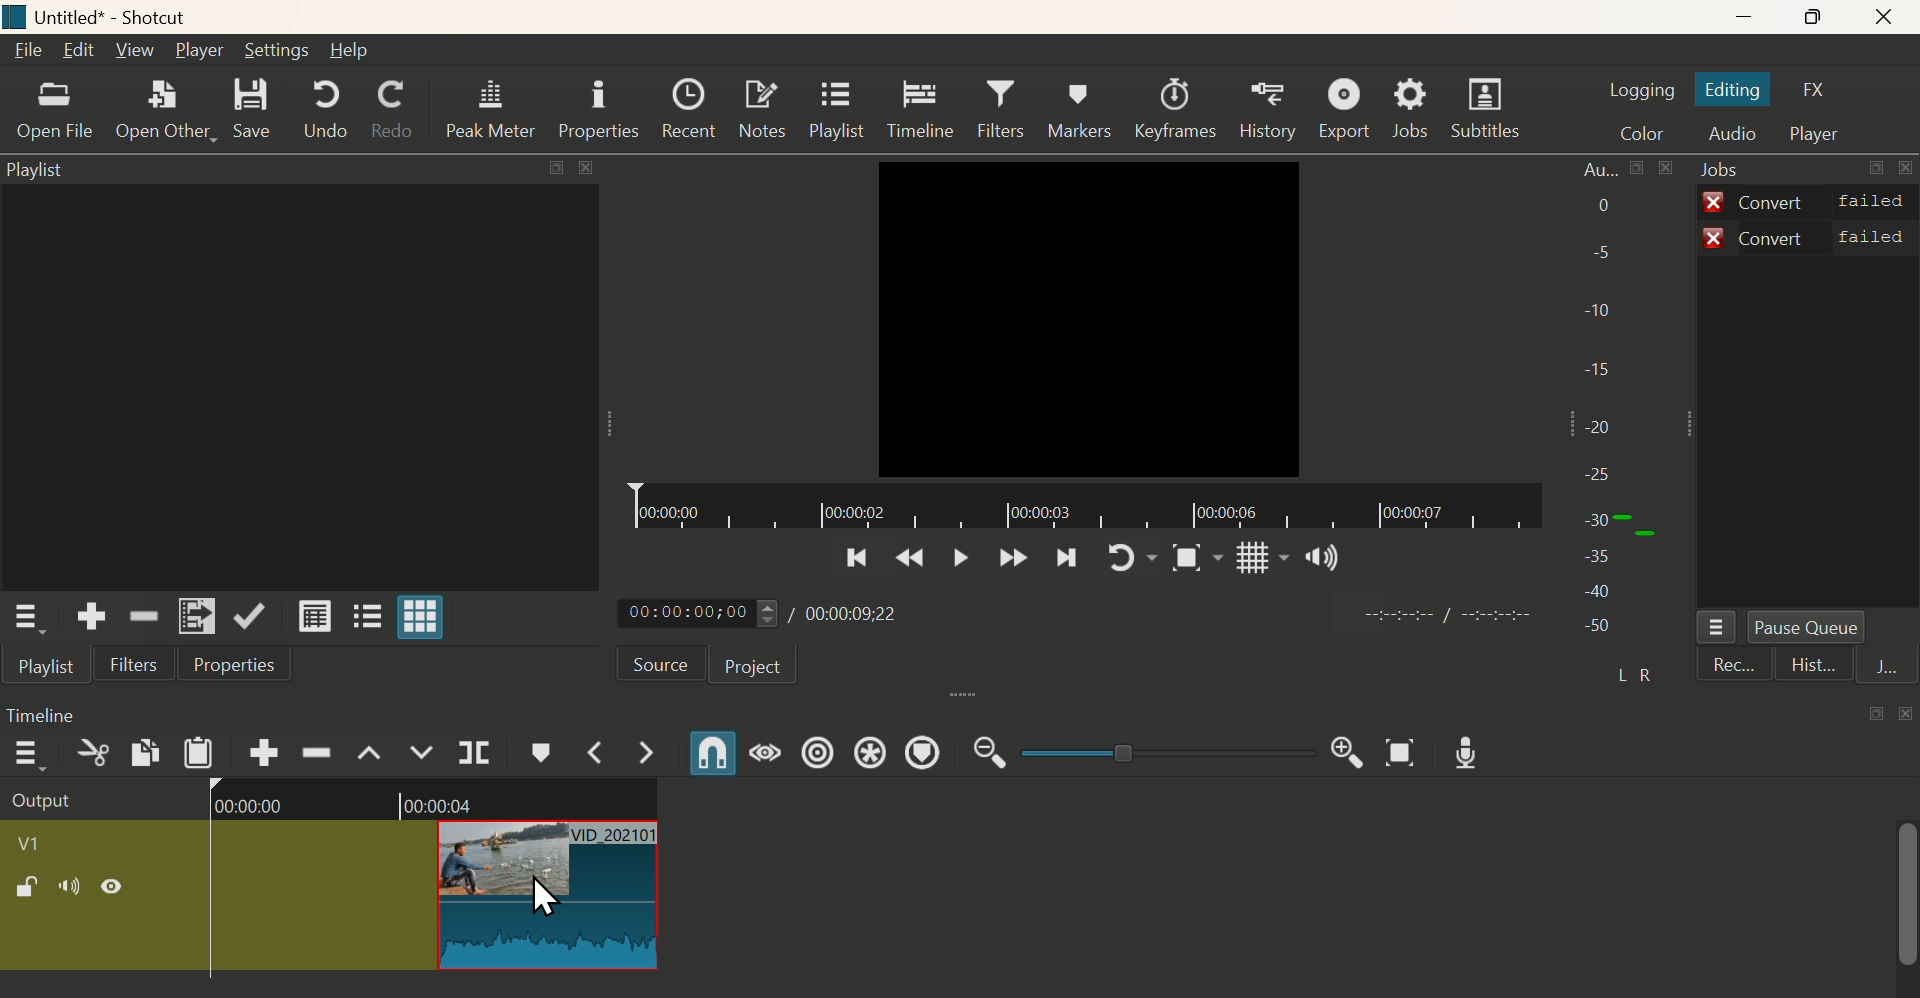 This screenshot has height=998, width=1920. Describe the element at coordinates (706, 756) in the screenshot. I see `Snap` at that location.